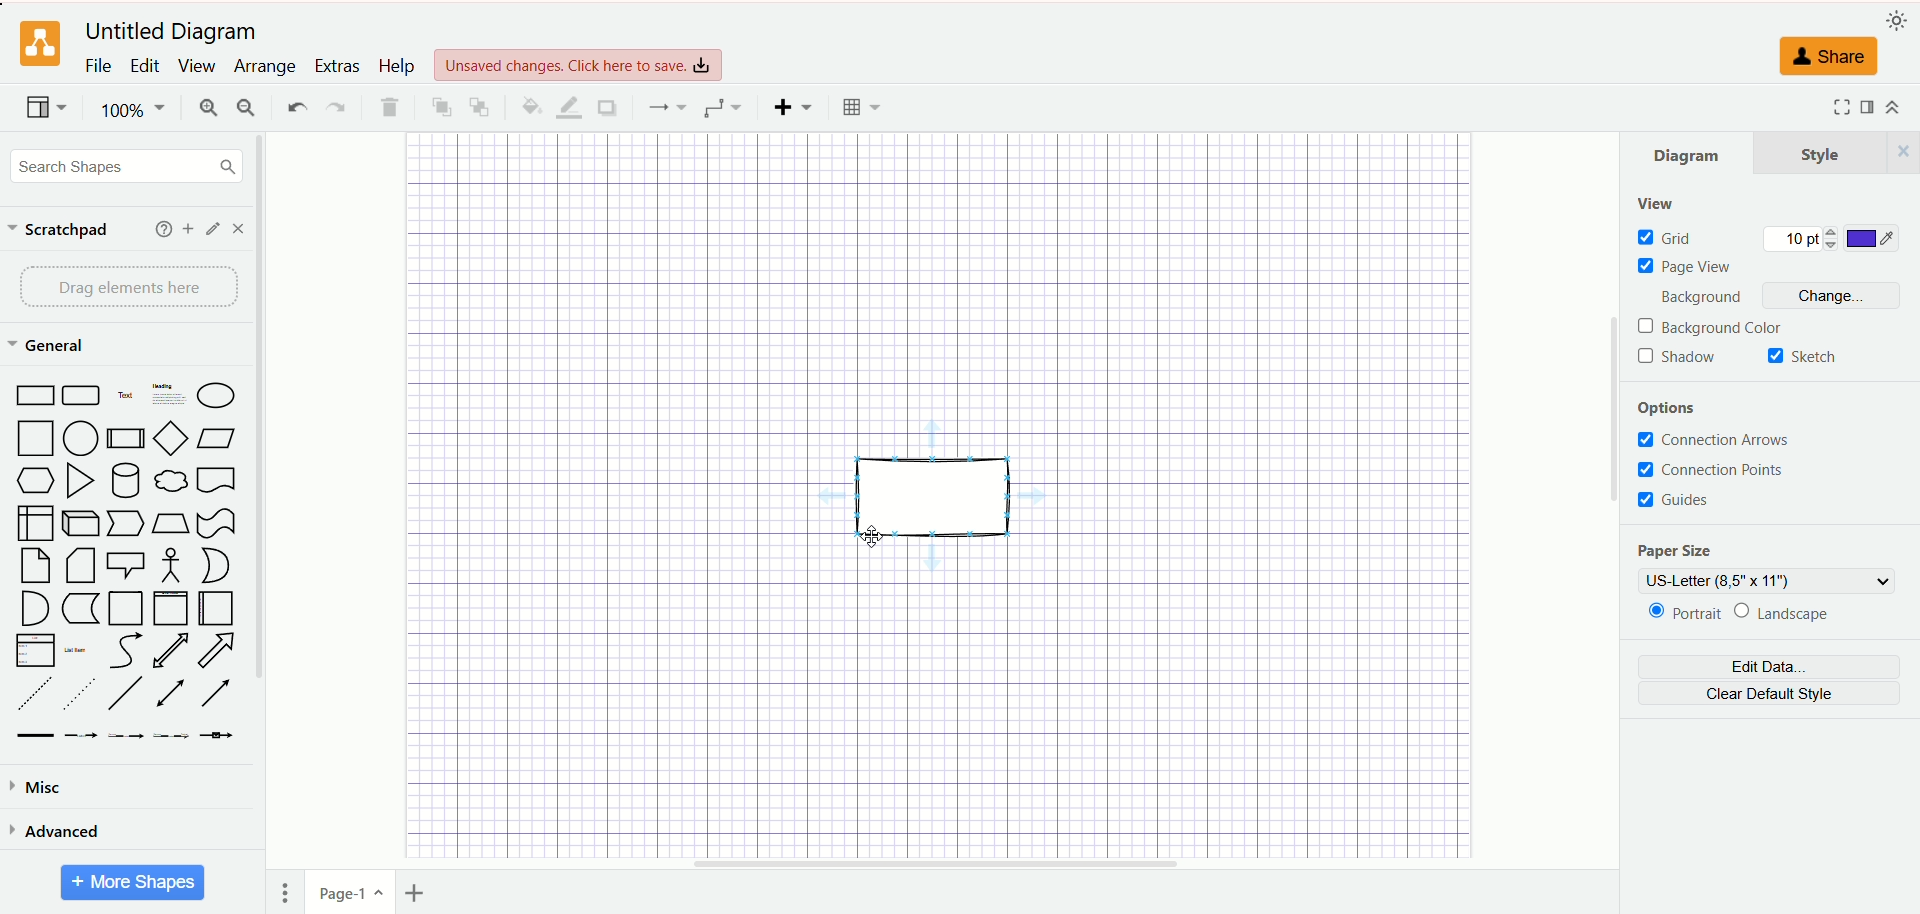 The height and width of the screenshot is (914, 1920). I want to click on edit data, so click(1767, 667).